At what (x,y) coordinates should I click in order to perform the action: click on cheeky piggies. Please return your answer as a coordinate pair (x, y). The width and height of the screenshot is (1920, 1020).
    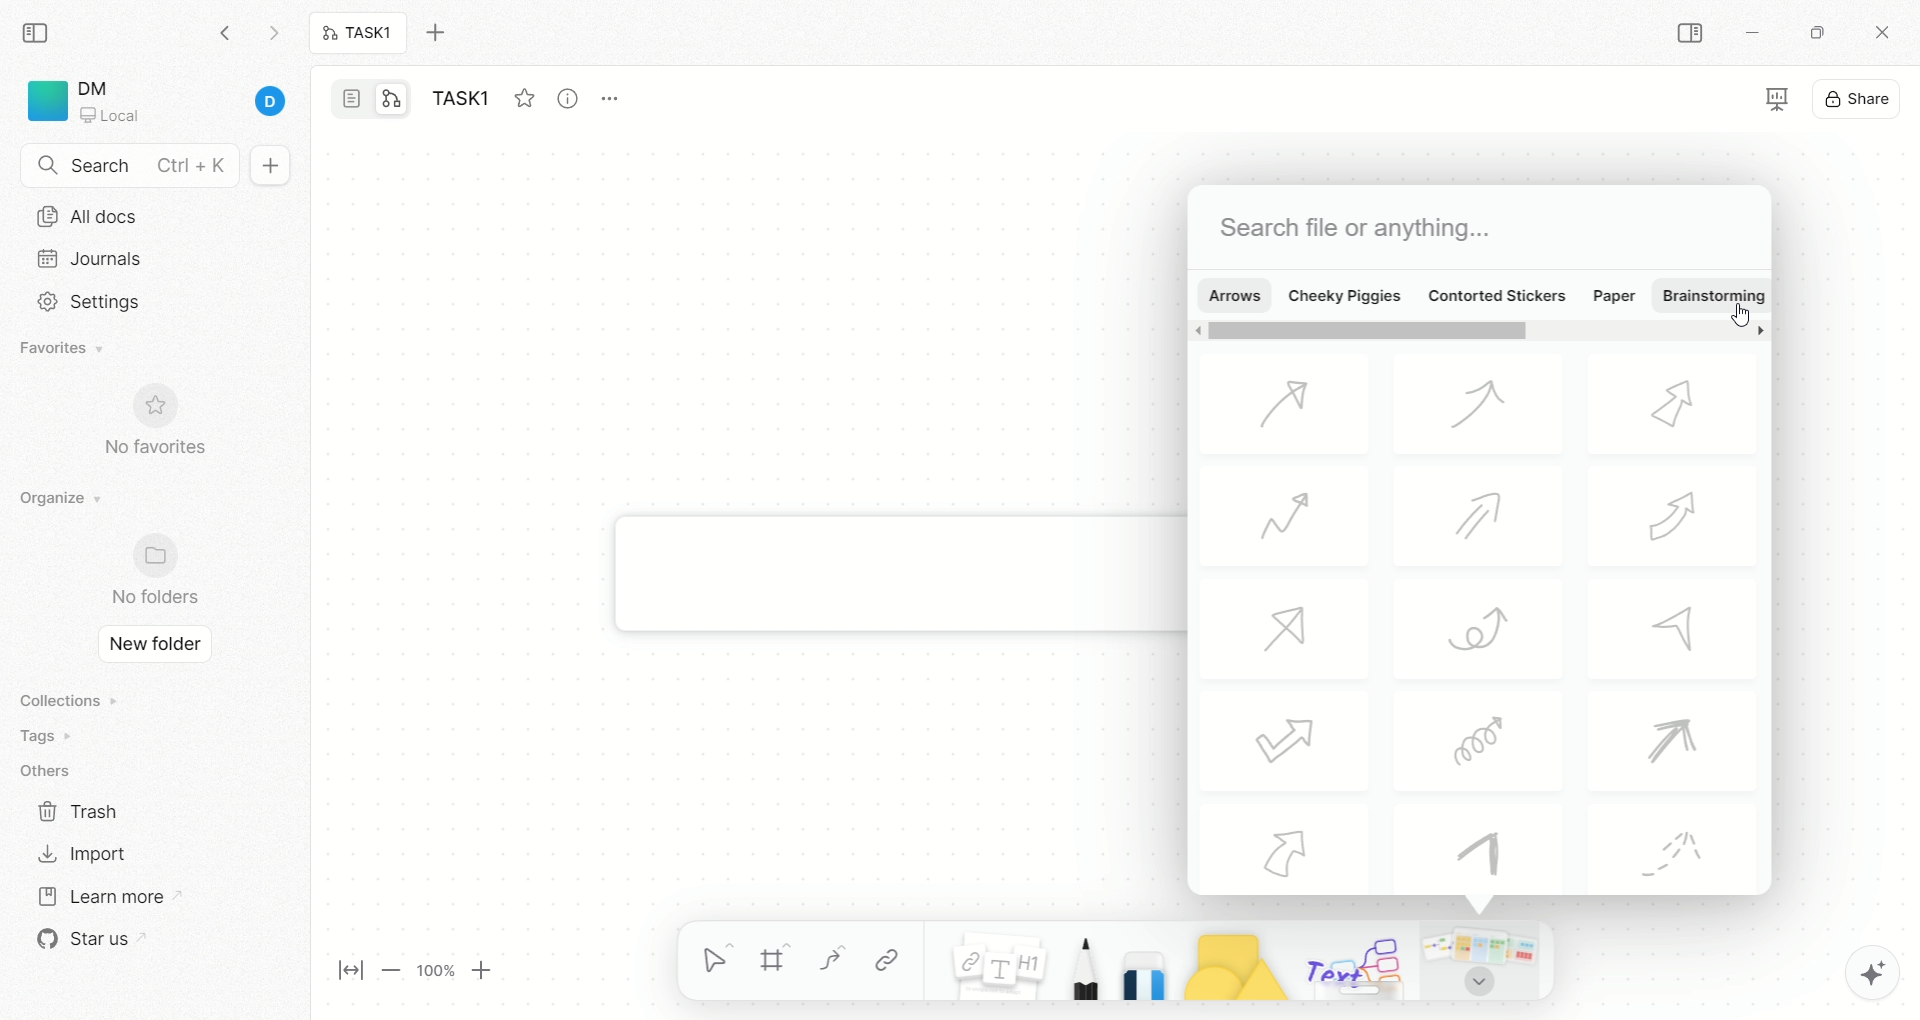
    Looking at the image, I should click on (1345, 294).